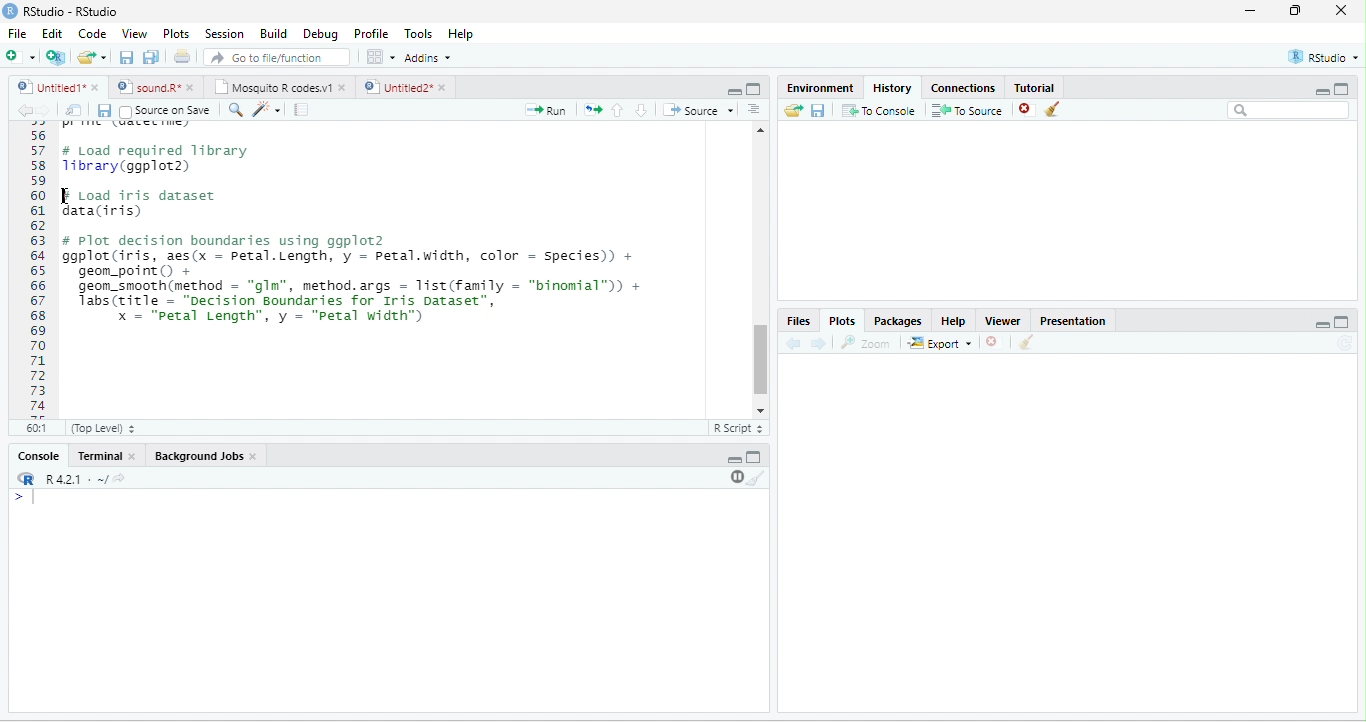 The height and width of the screenshot is (722, 1366). I want to click on sound.R, so click(148, 87).